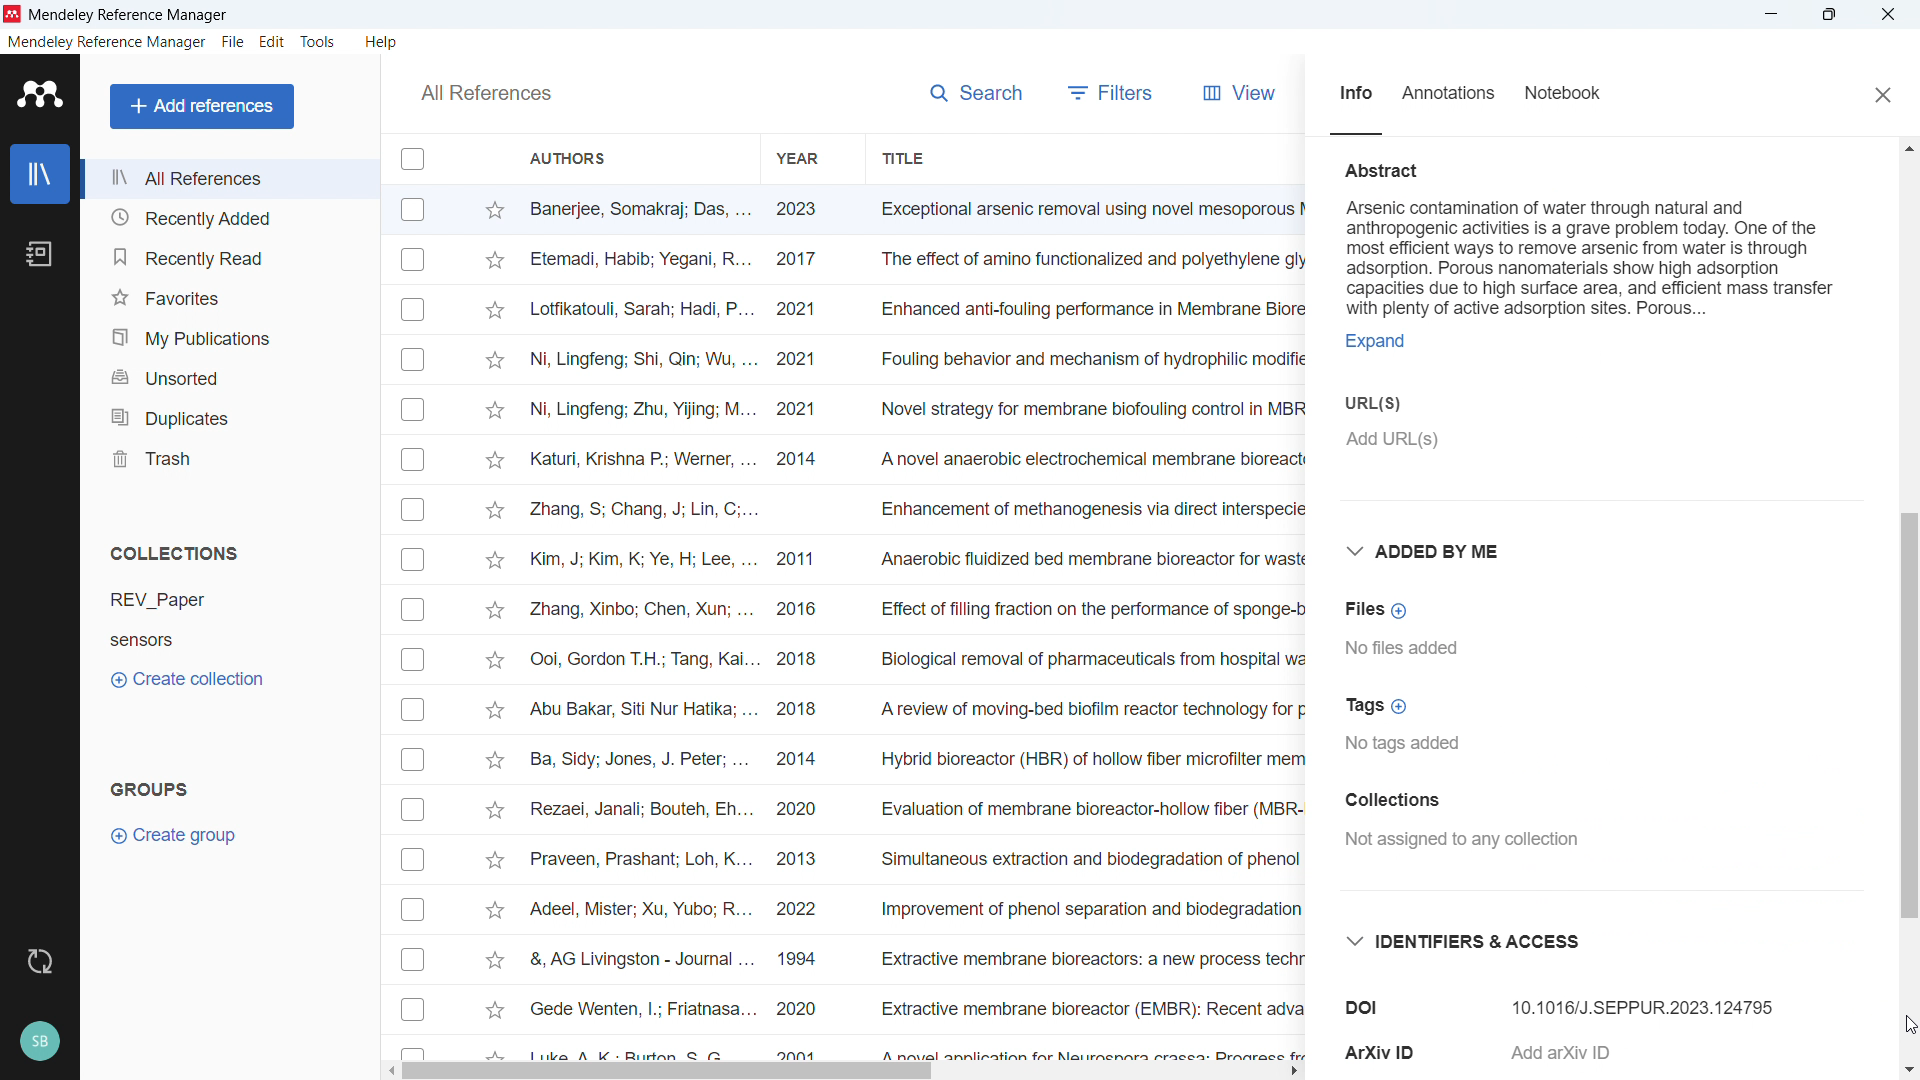  What do you see at coordinates (1374, 704) in the screenshot?
I see `Add tags ` at bounding box center [1374, 704].